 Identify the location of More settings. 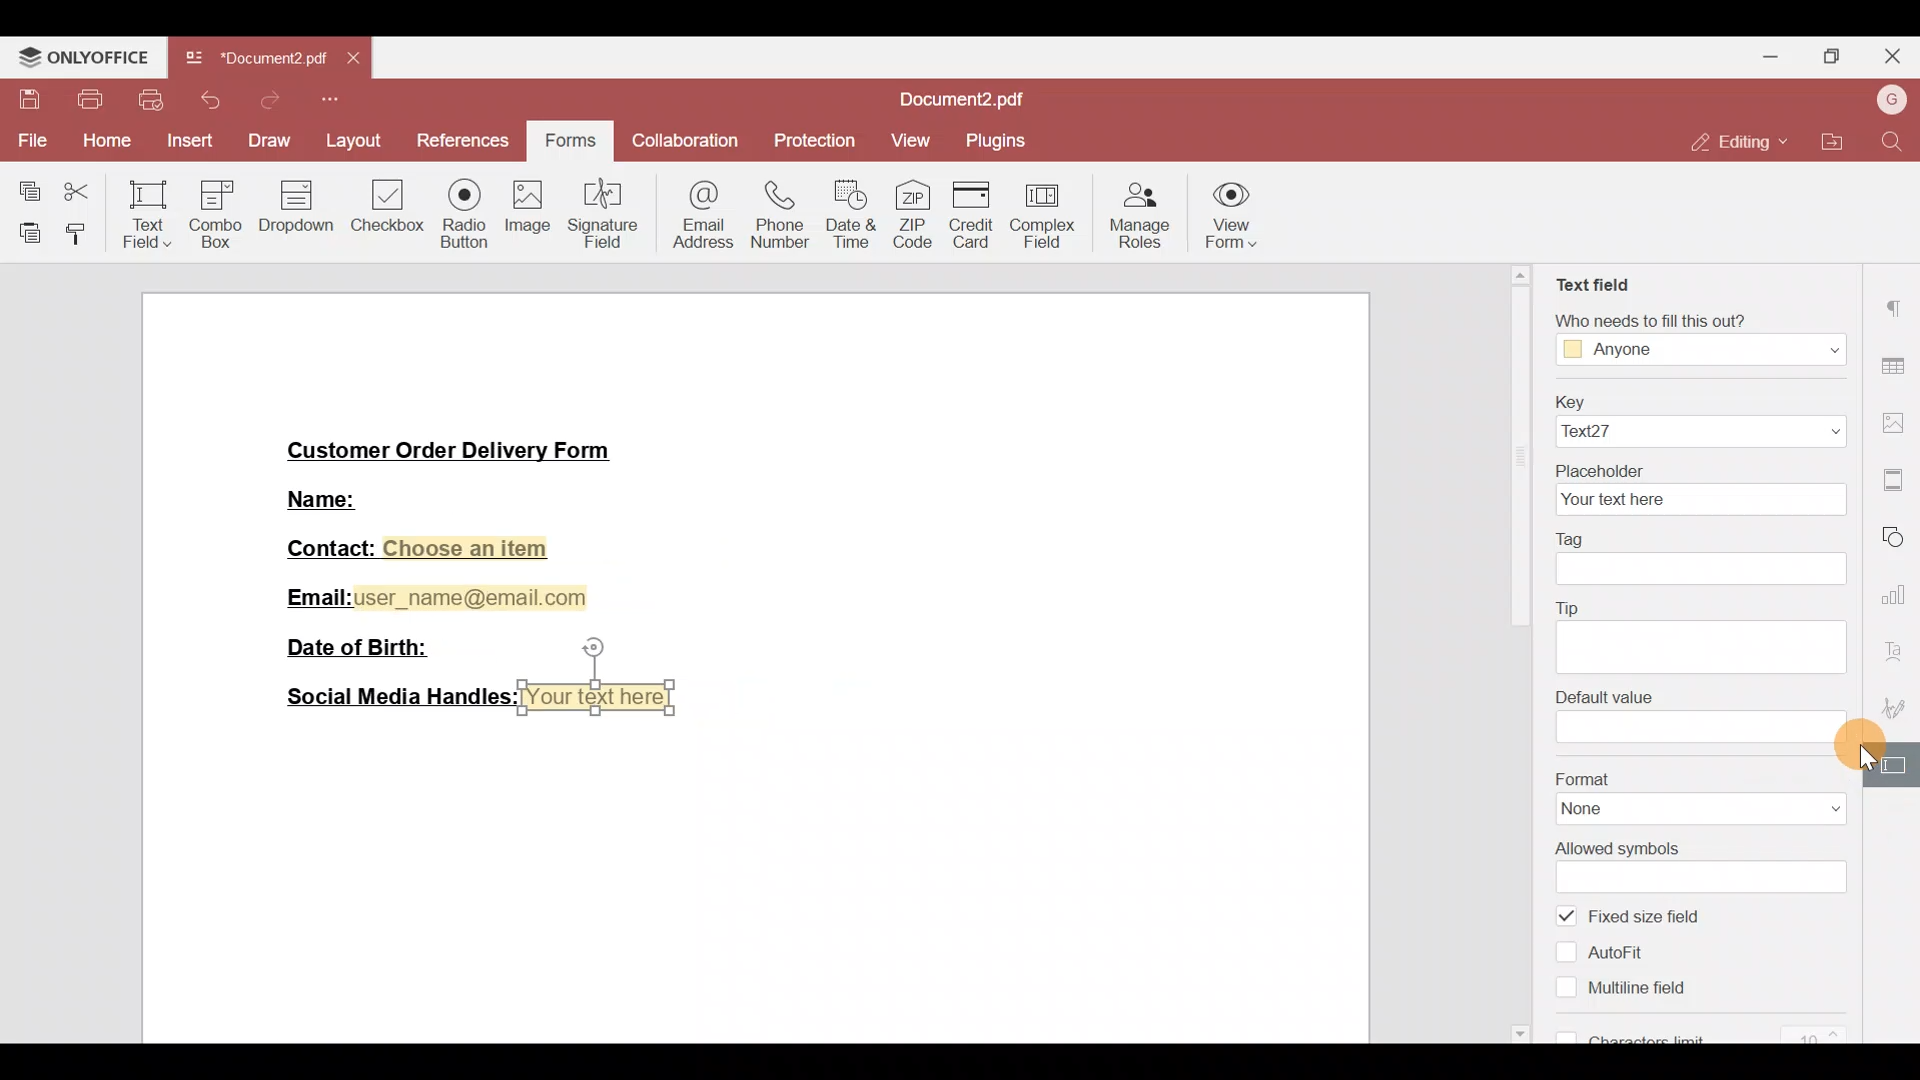
(1896, 473).